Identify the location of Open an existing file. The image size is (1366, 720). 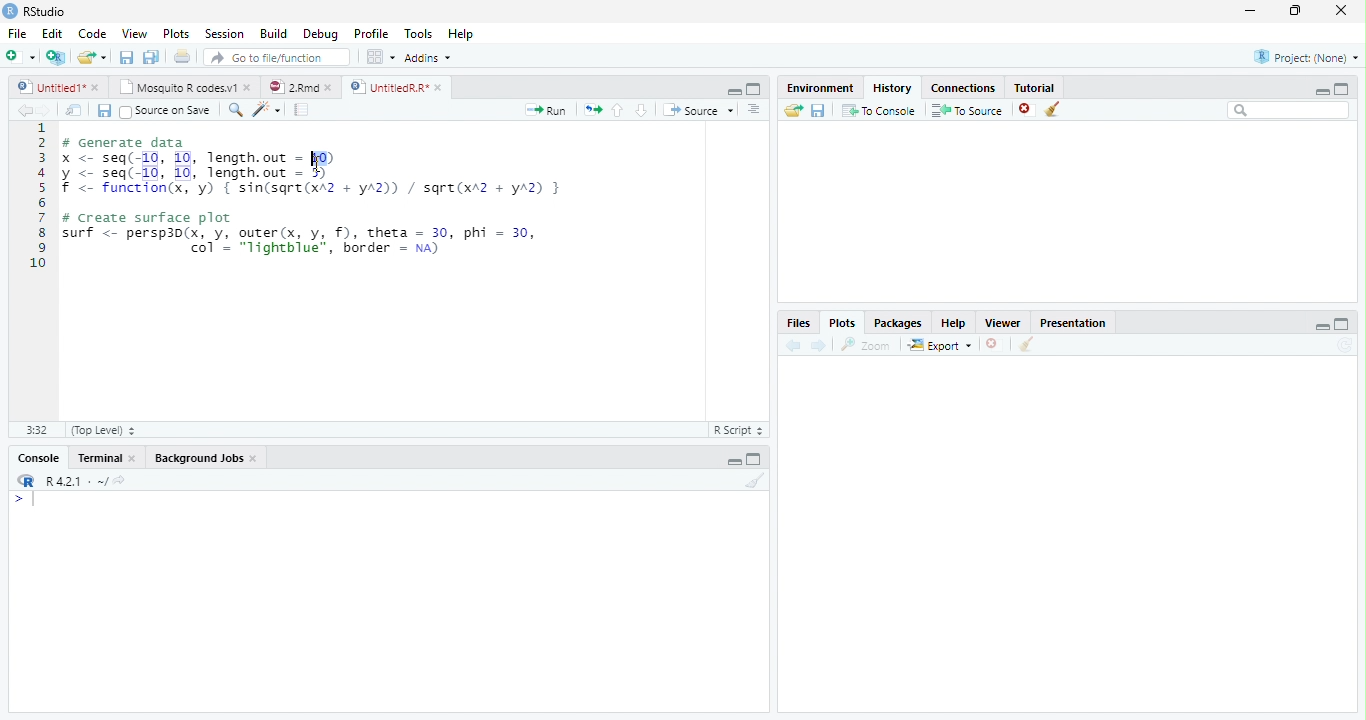
(84, 57).